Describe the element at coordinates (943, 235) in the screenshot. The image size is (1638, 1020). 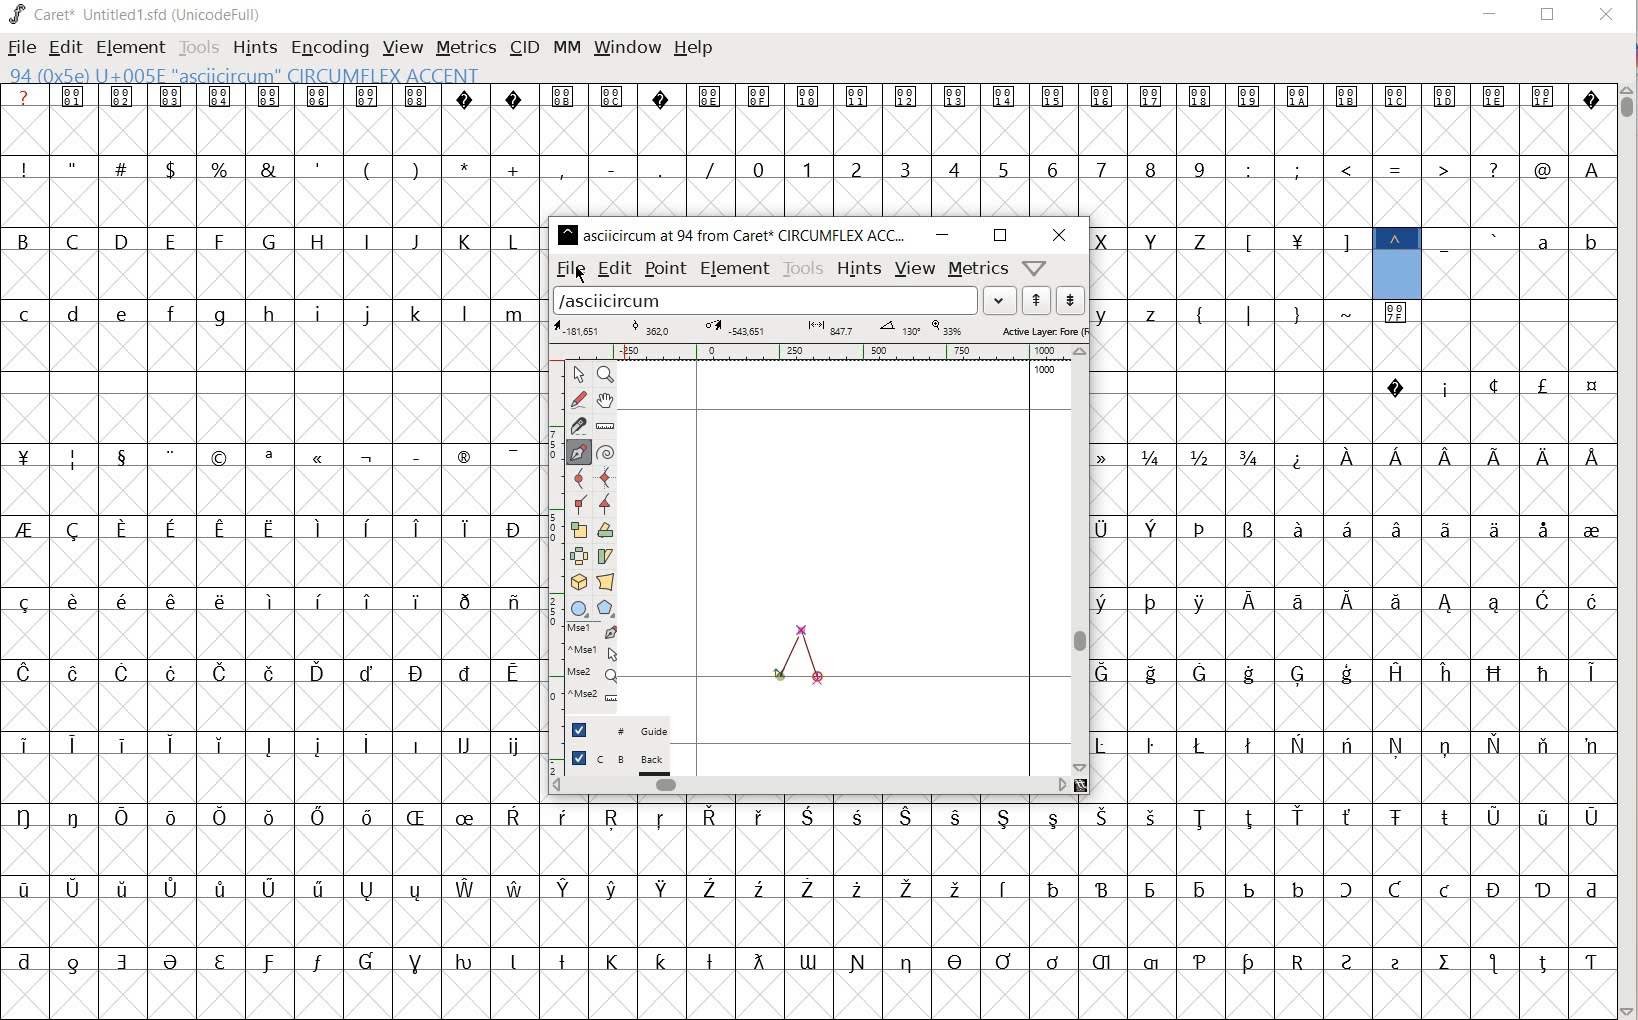
I see `minimize` at that location.